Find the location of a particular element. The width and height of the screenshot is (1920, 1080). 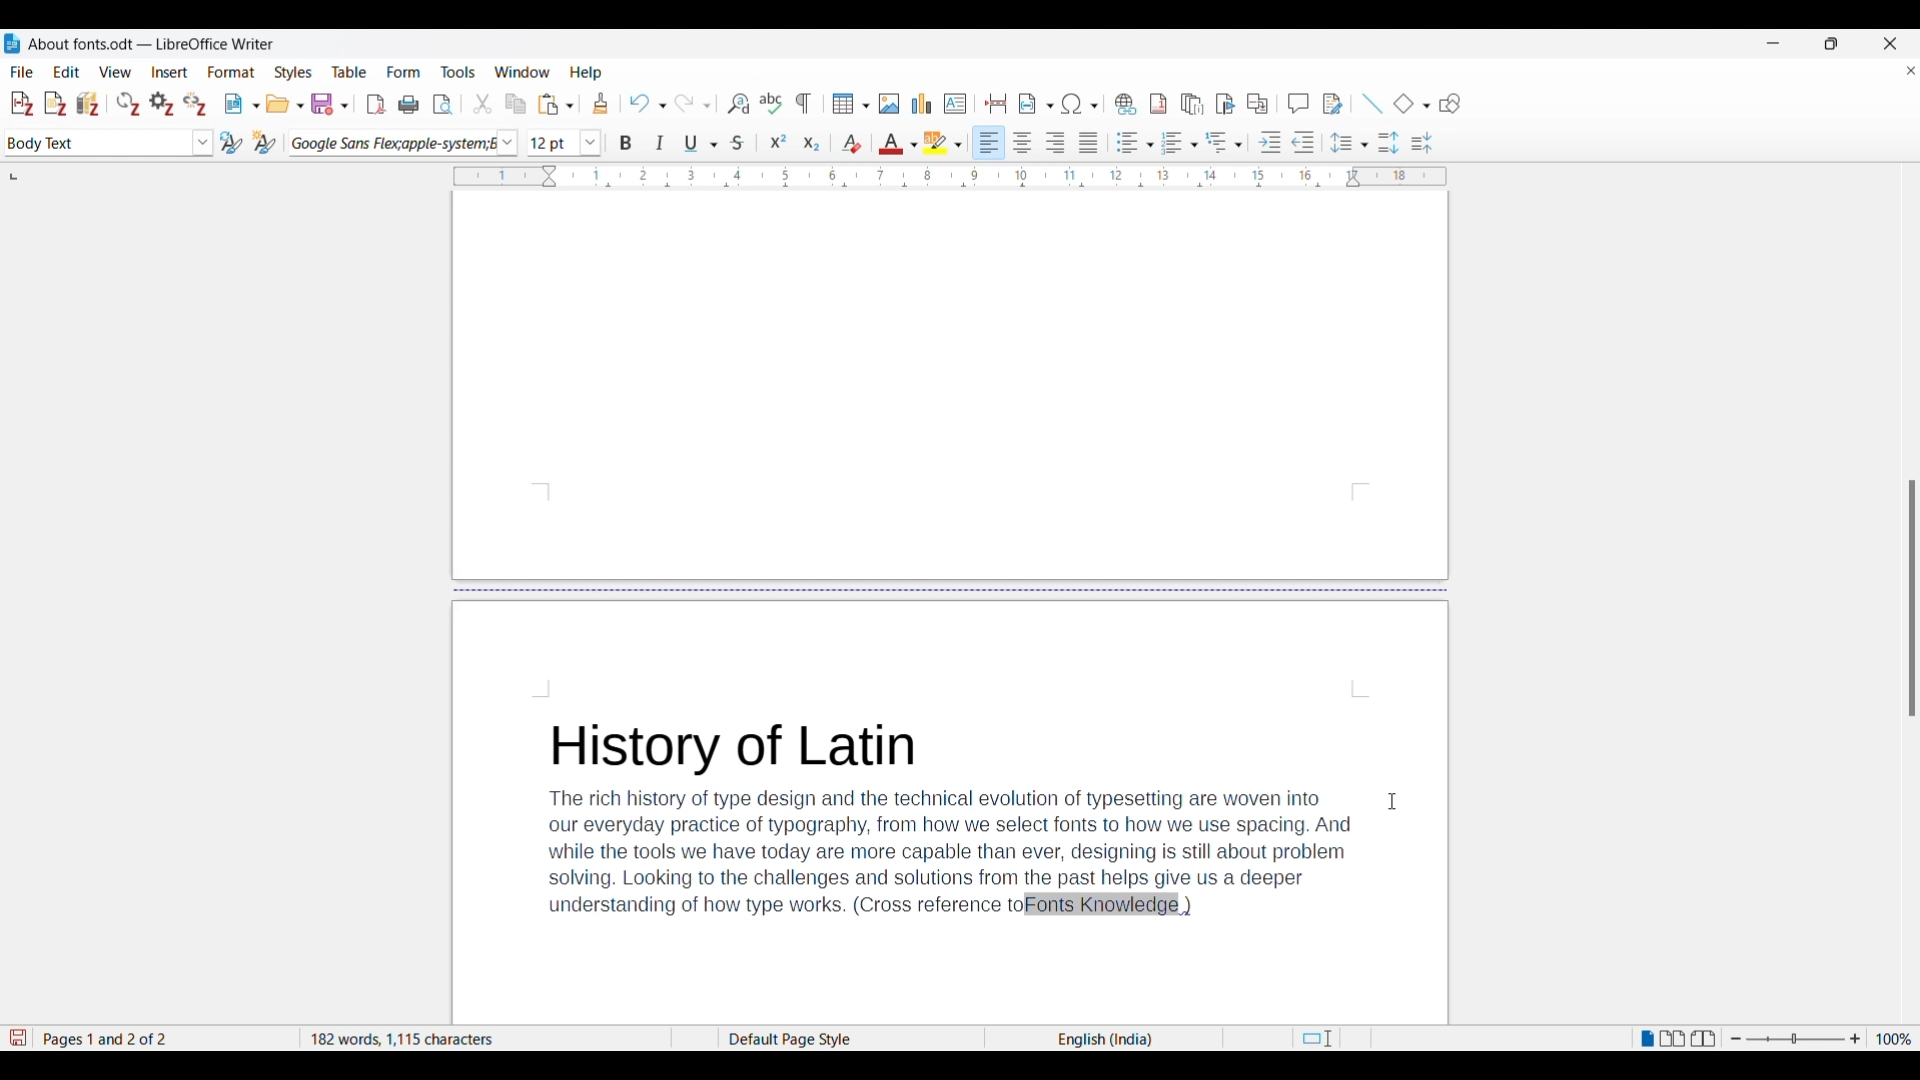

Bold is located at coordinates (626, 144).